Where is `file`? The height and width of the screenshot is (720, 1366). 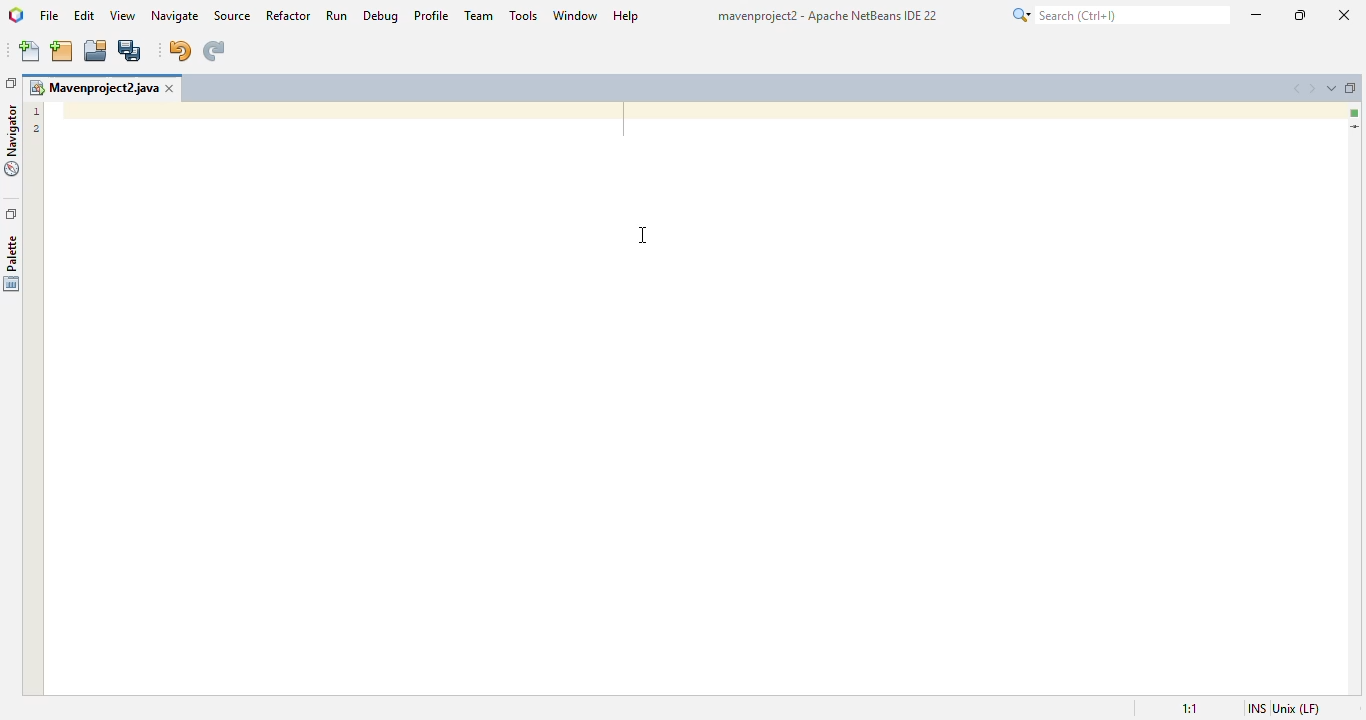 file is located at coordinates (49, 15).